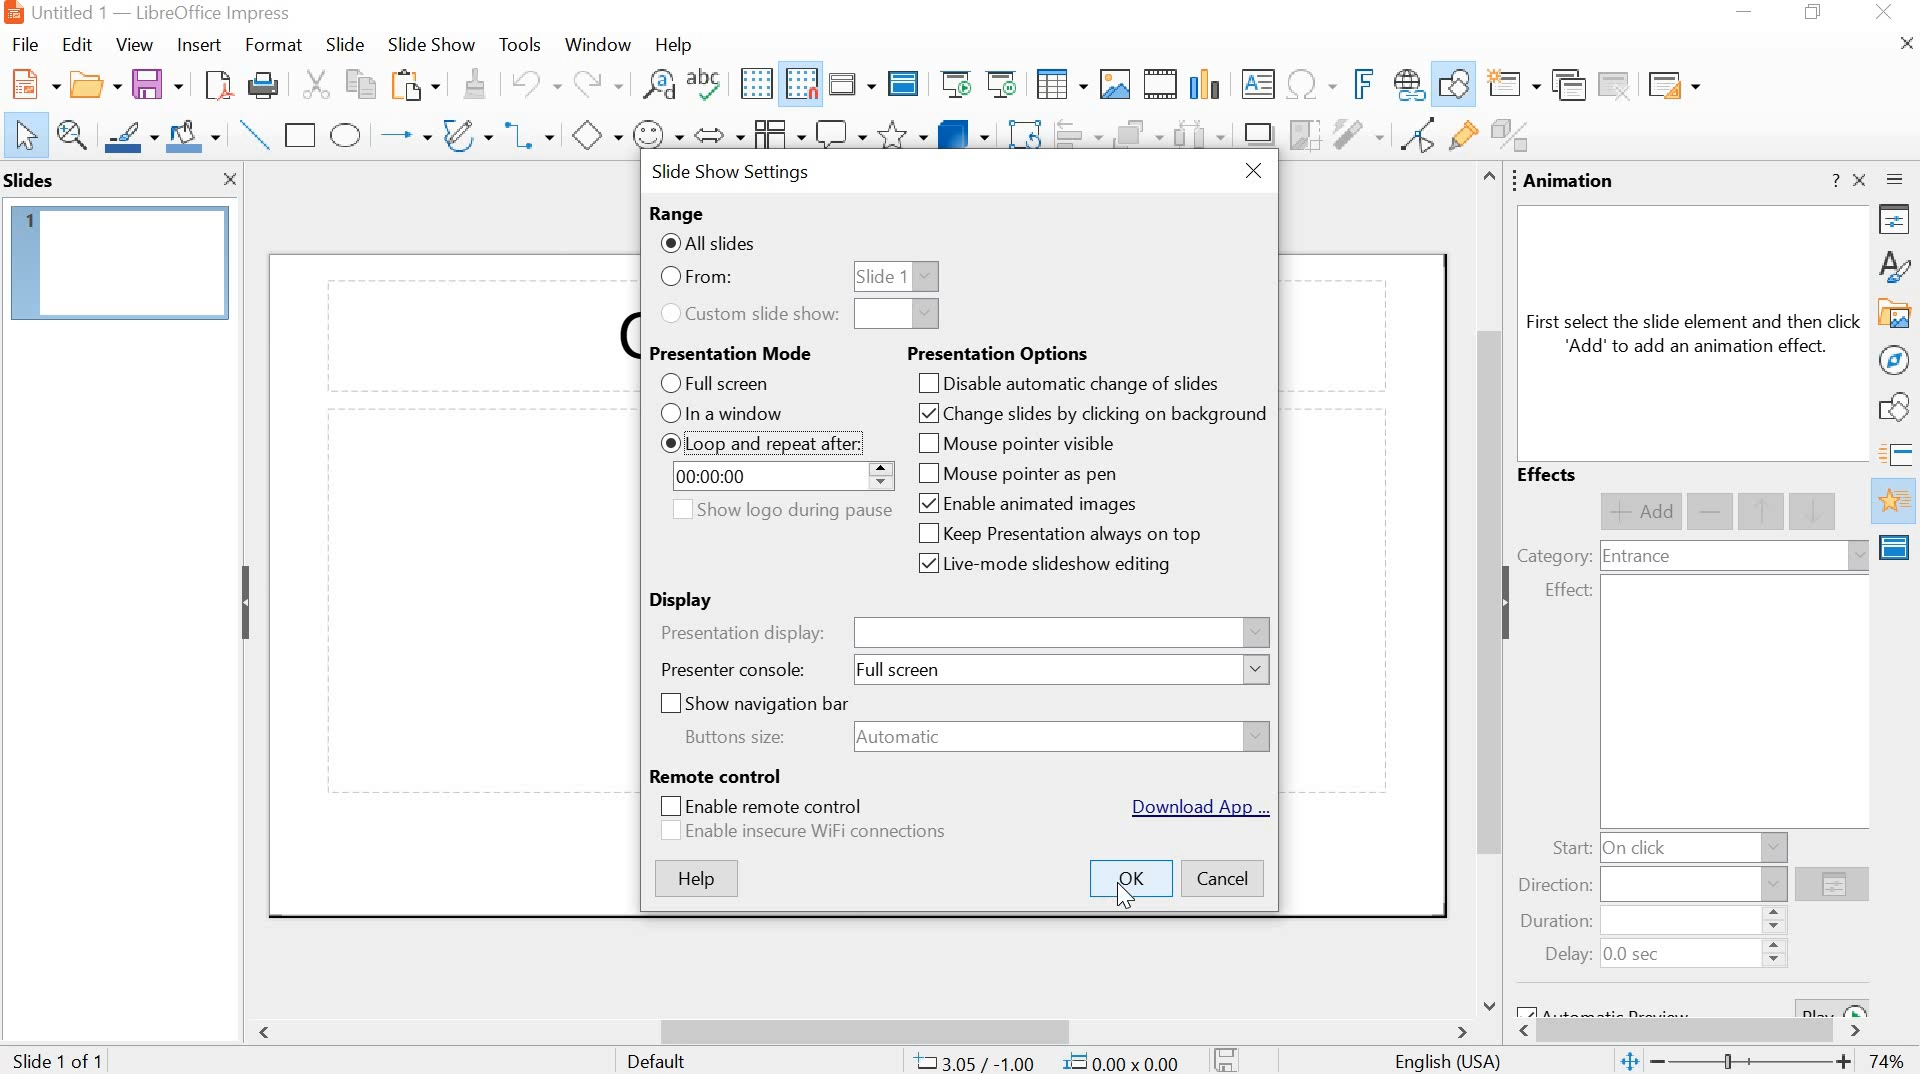  Describe the element at coordinates (1028, 506) in the screenshot. I see `enable animated images` at that location.